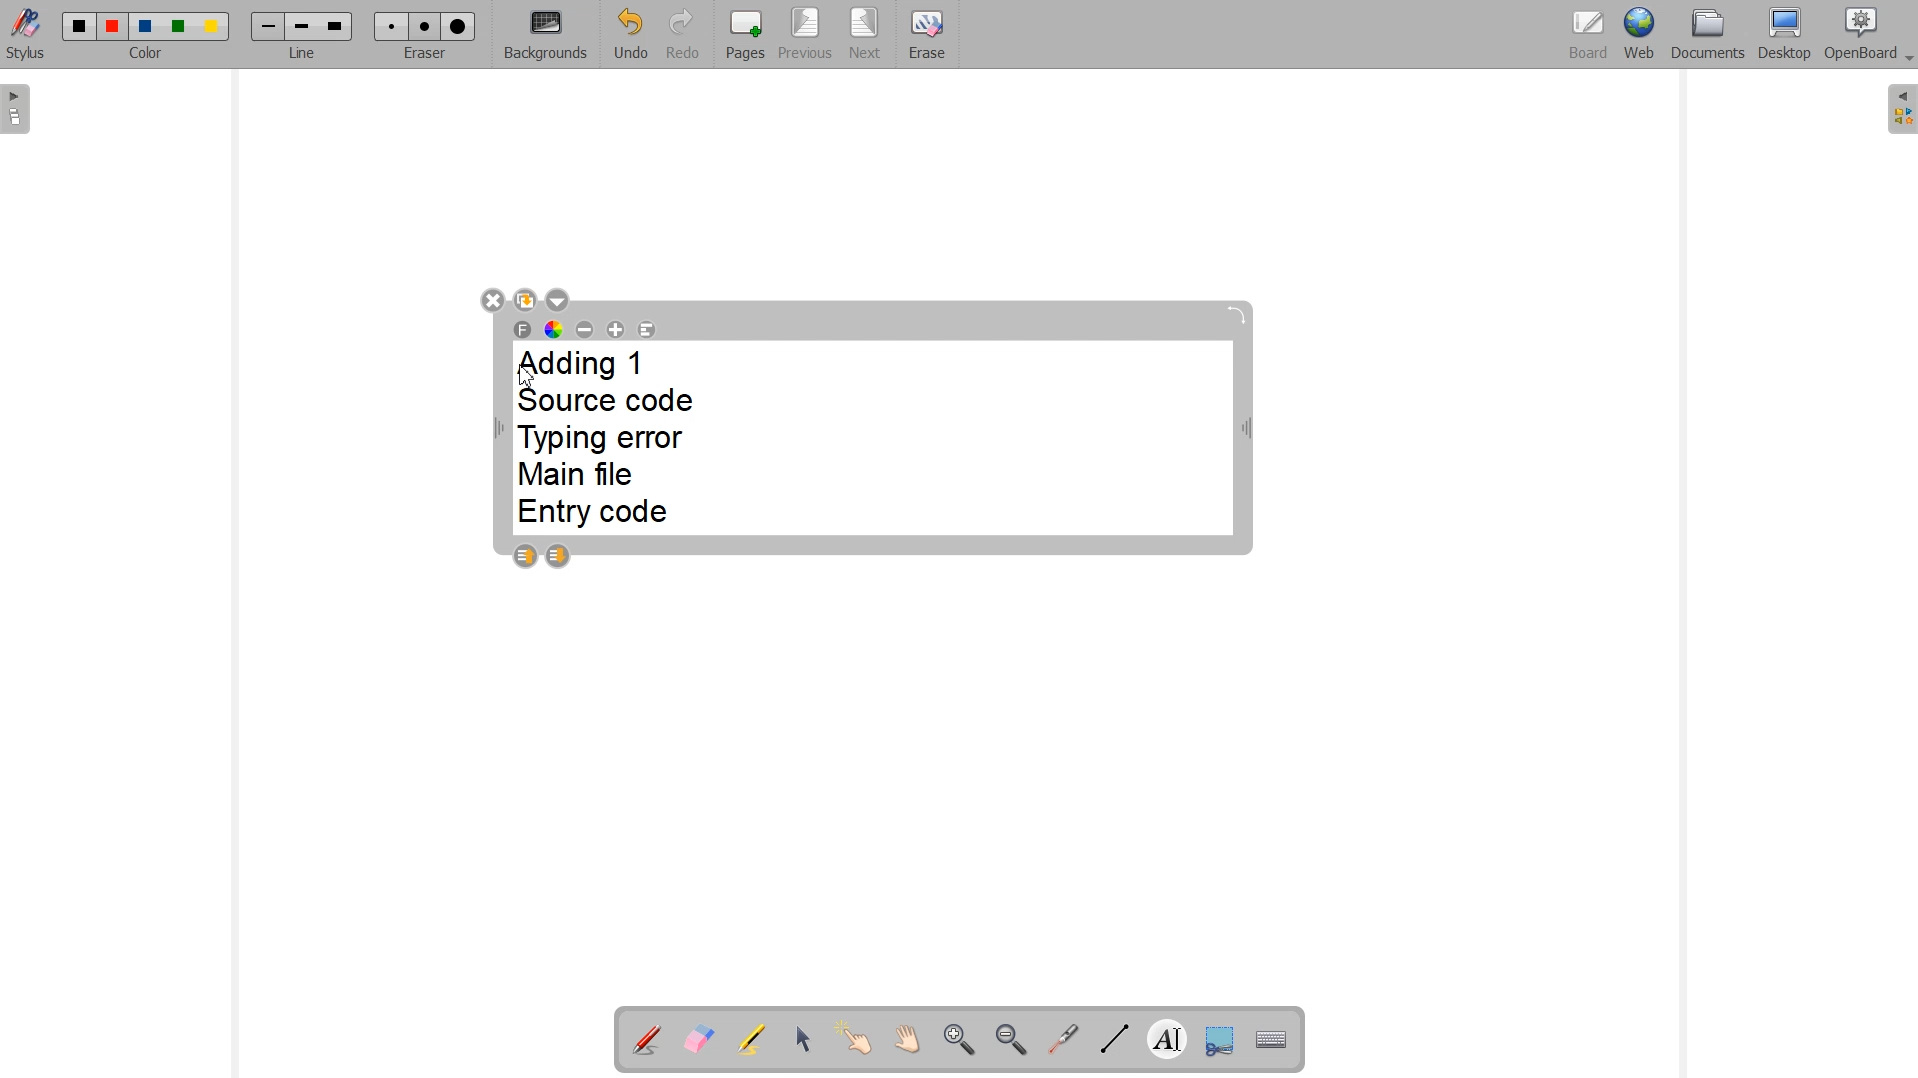 Image resolution: width=1918 pixels, height=1078 pixels. I want to click on Write text, so click(1167, 1036).